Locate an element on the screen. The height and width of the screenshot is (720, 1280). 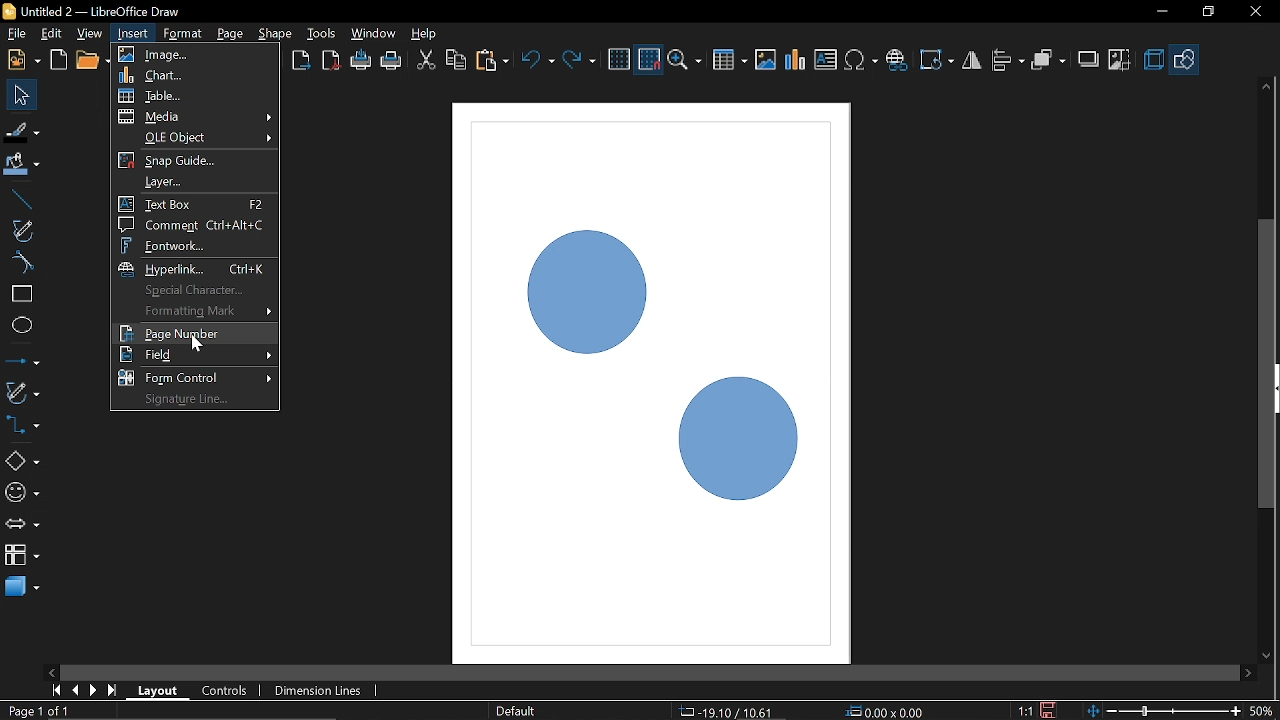
Tools is located at coordinates (322, 32).